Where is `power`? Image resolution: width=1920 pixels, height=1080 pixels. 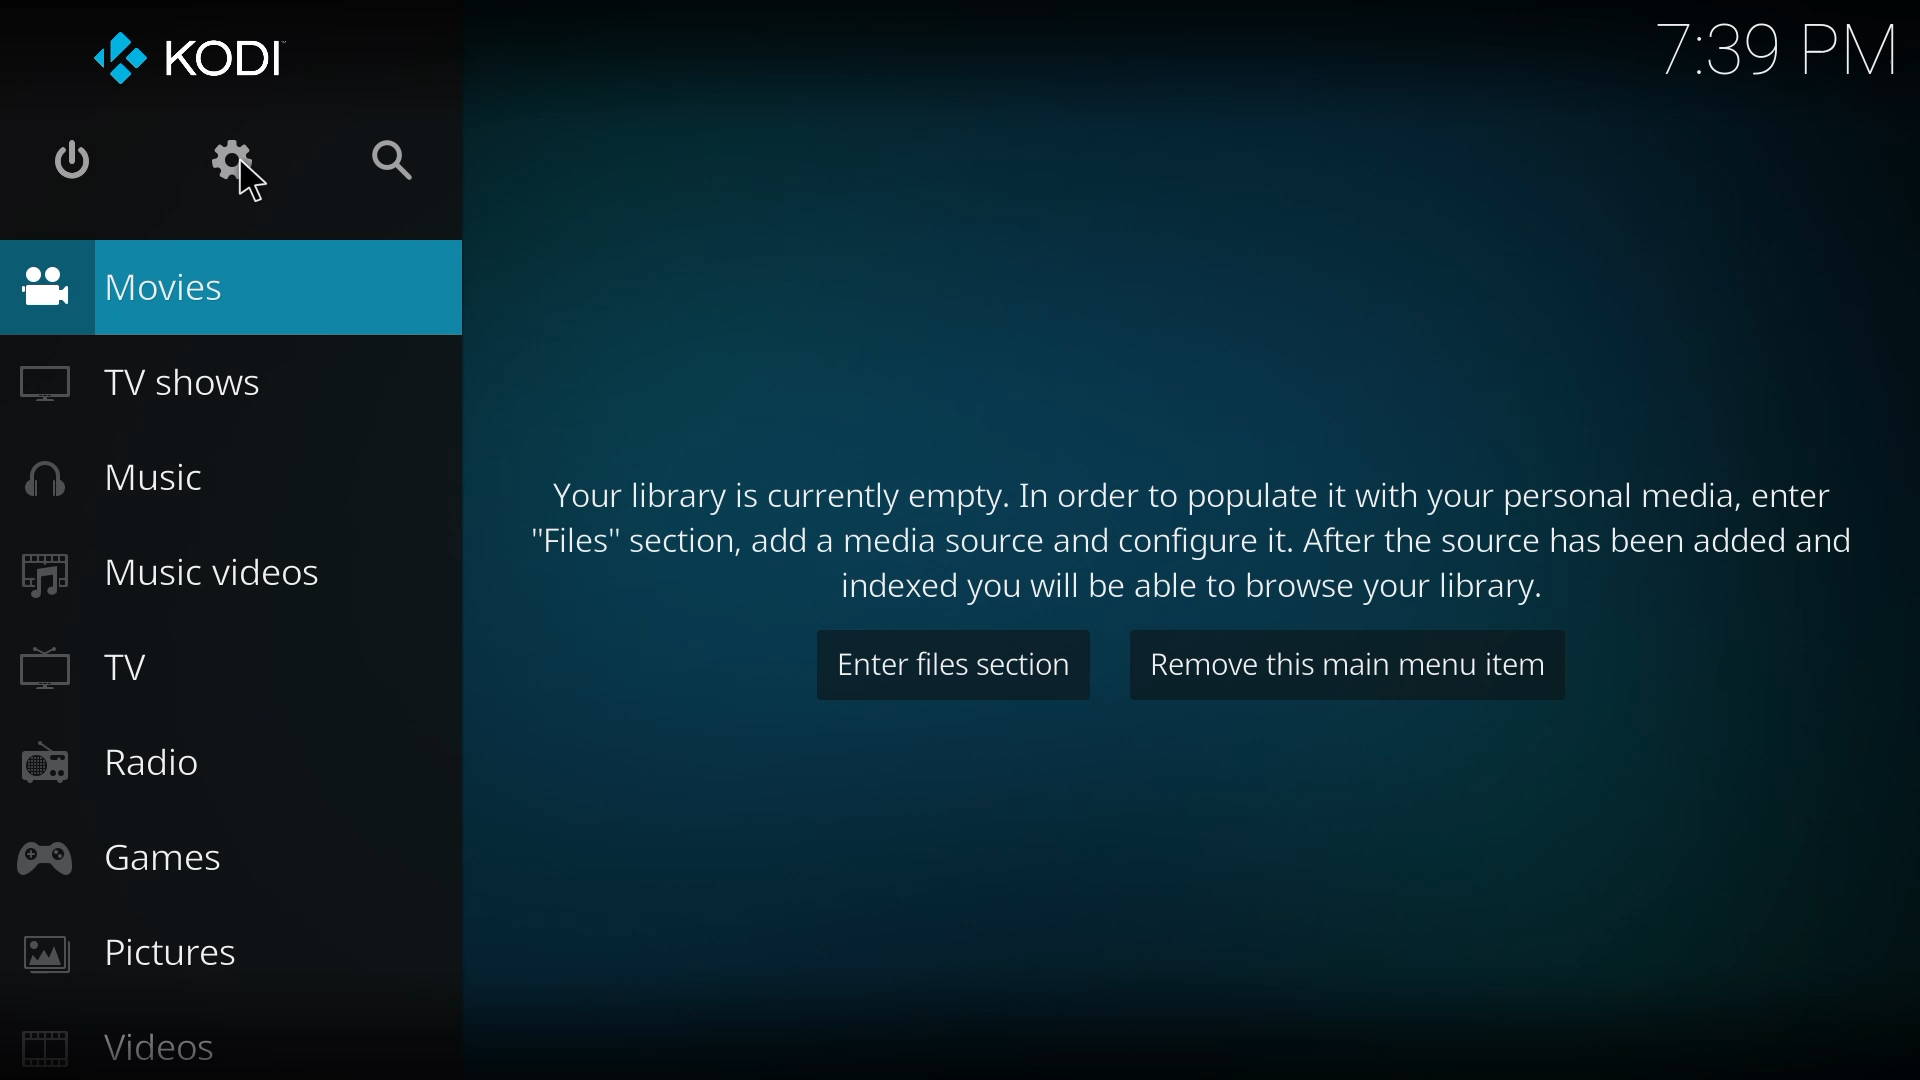
power is located at coordinates (73, 160).